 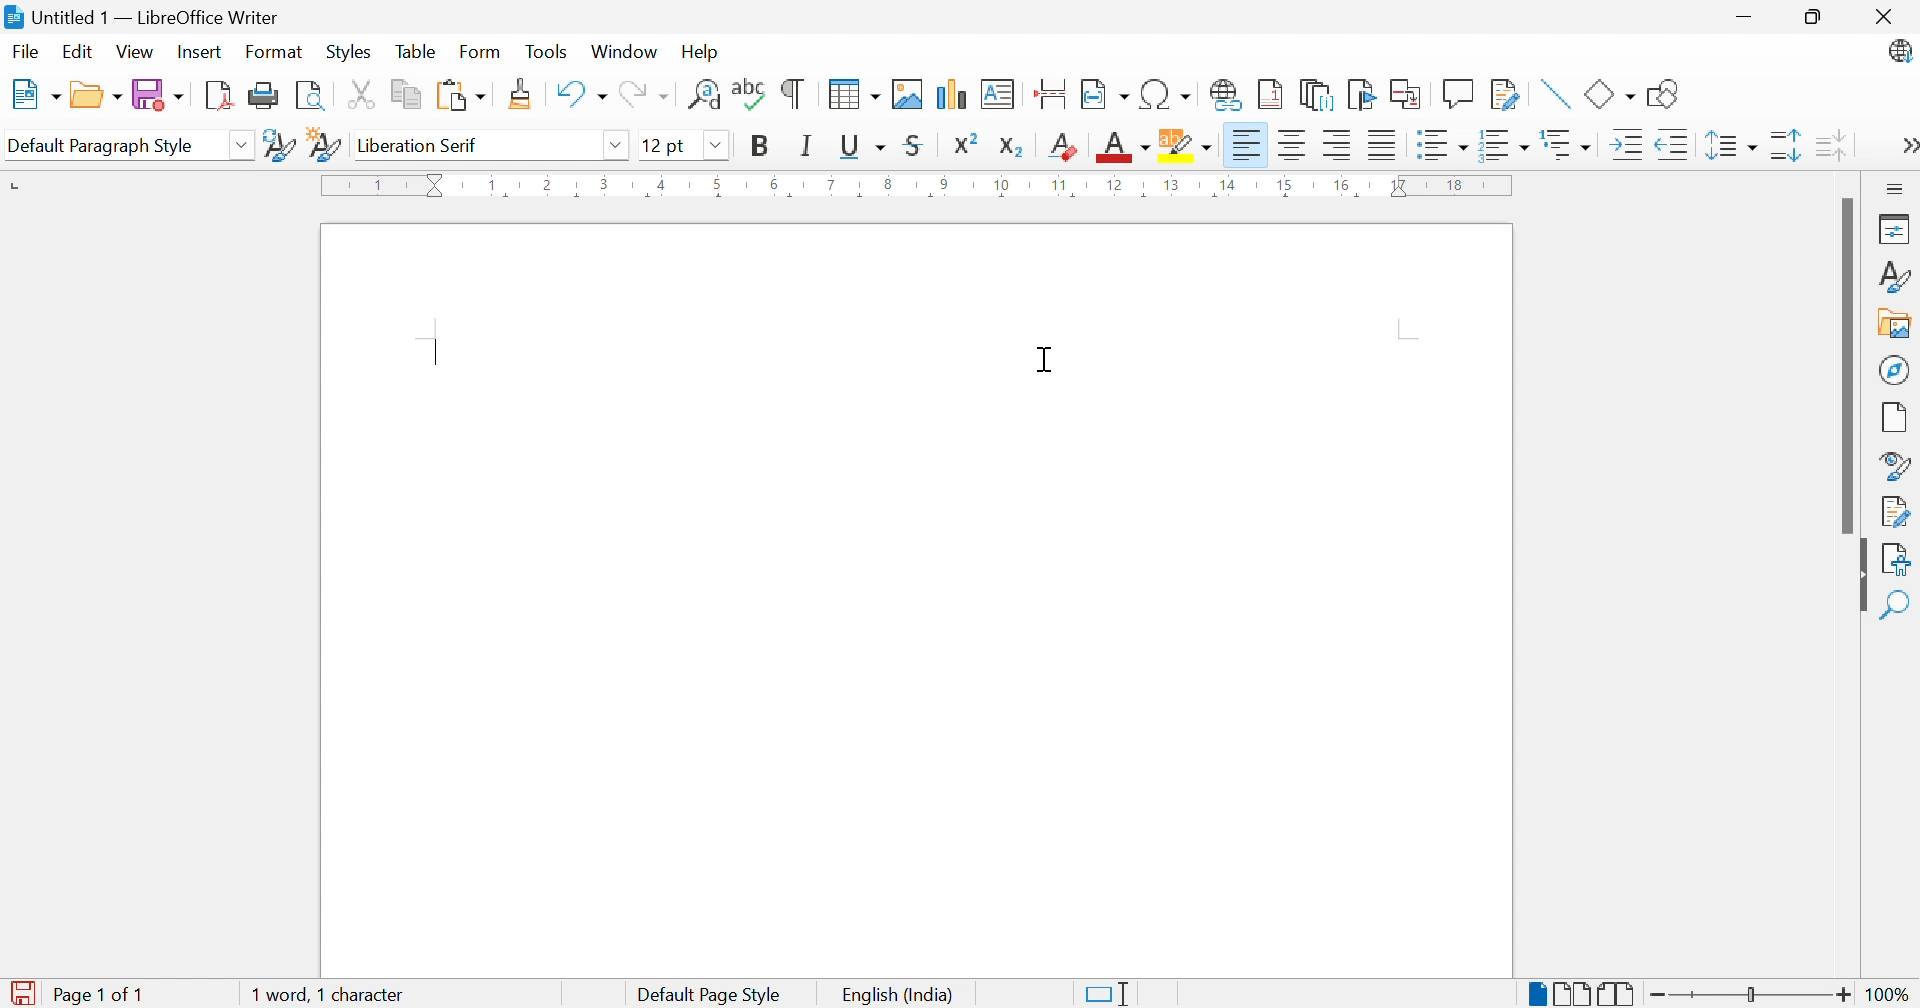 I want to click on Manage Changes, so click(x=1897, y=510).